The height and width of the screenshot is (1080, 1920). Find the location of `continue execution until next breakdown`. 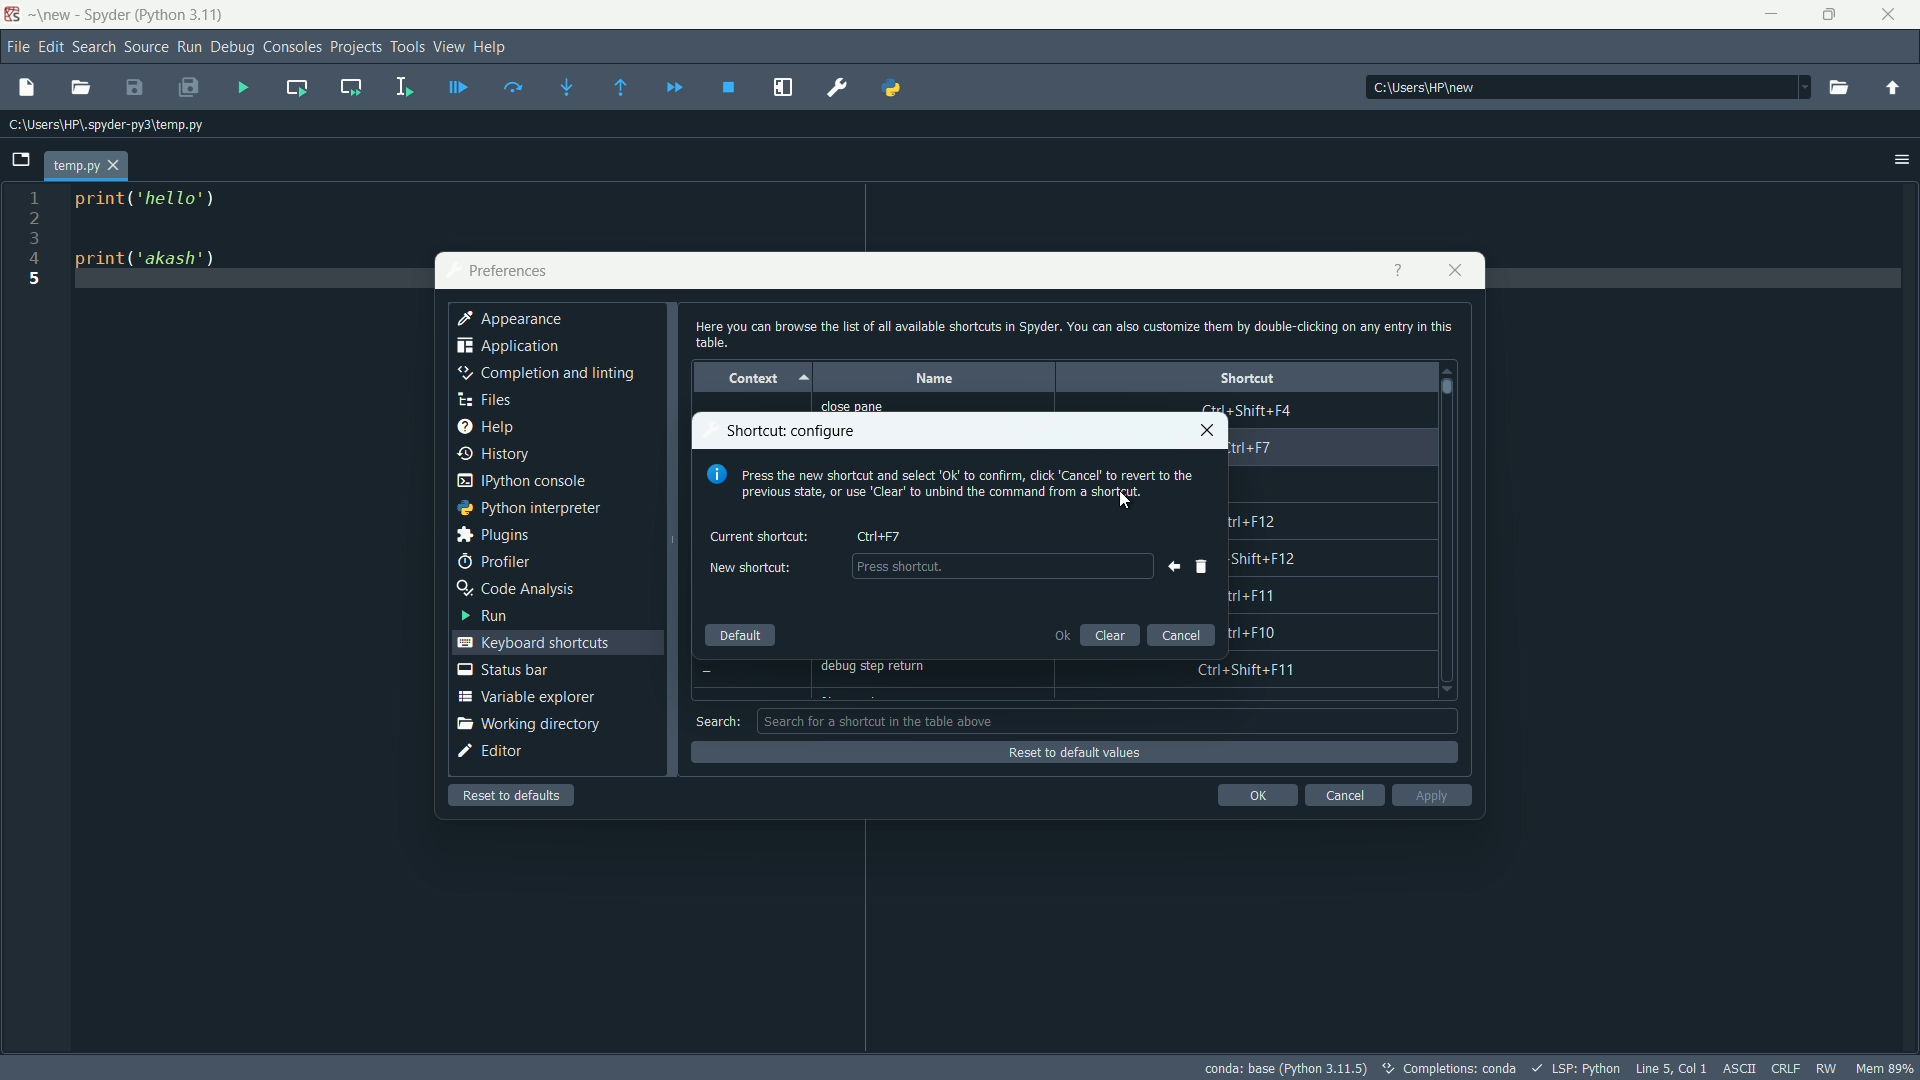

continue execution until next breakdown is located at coordinates (675, 88).